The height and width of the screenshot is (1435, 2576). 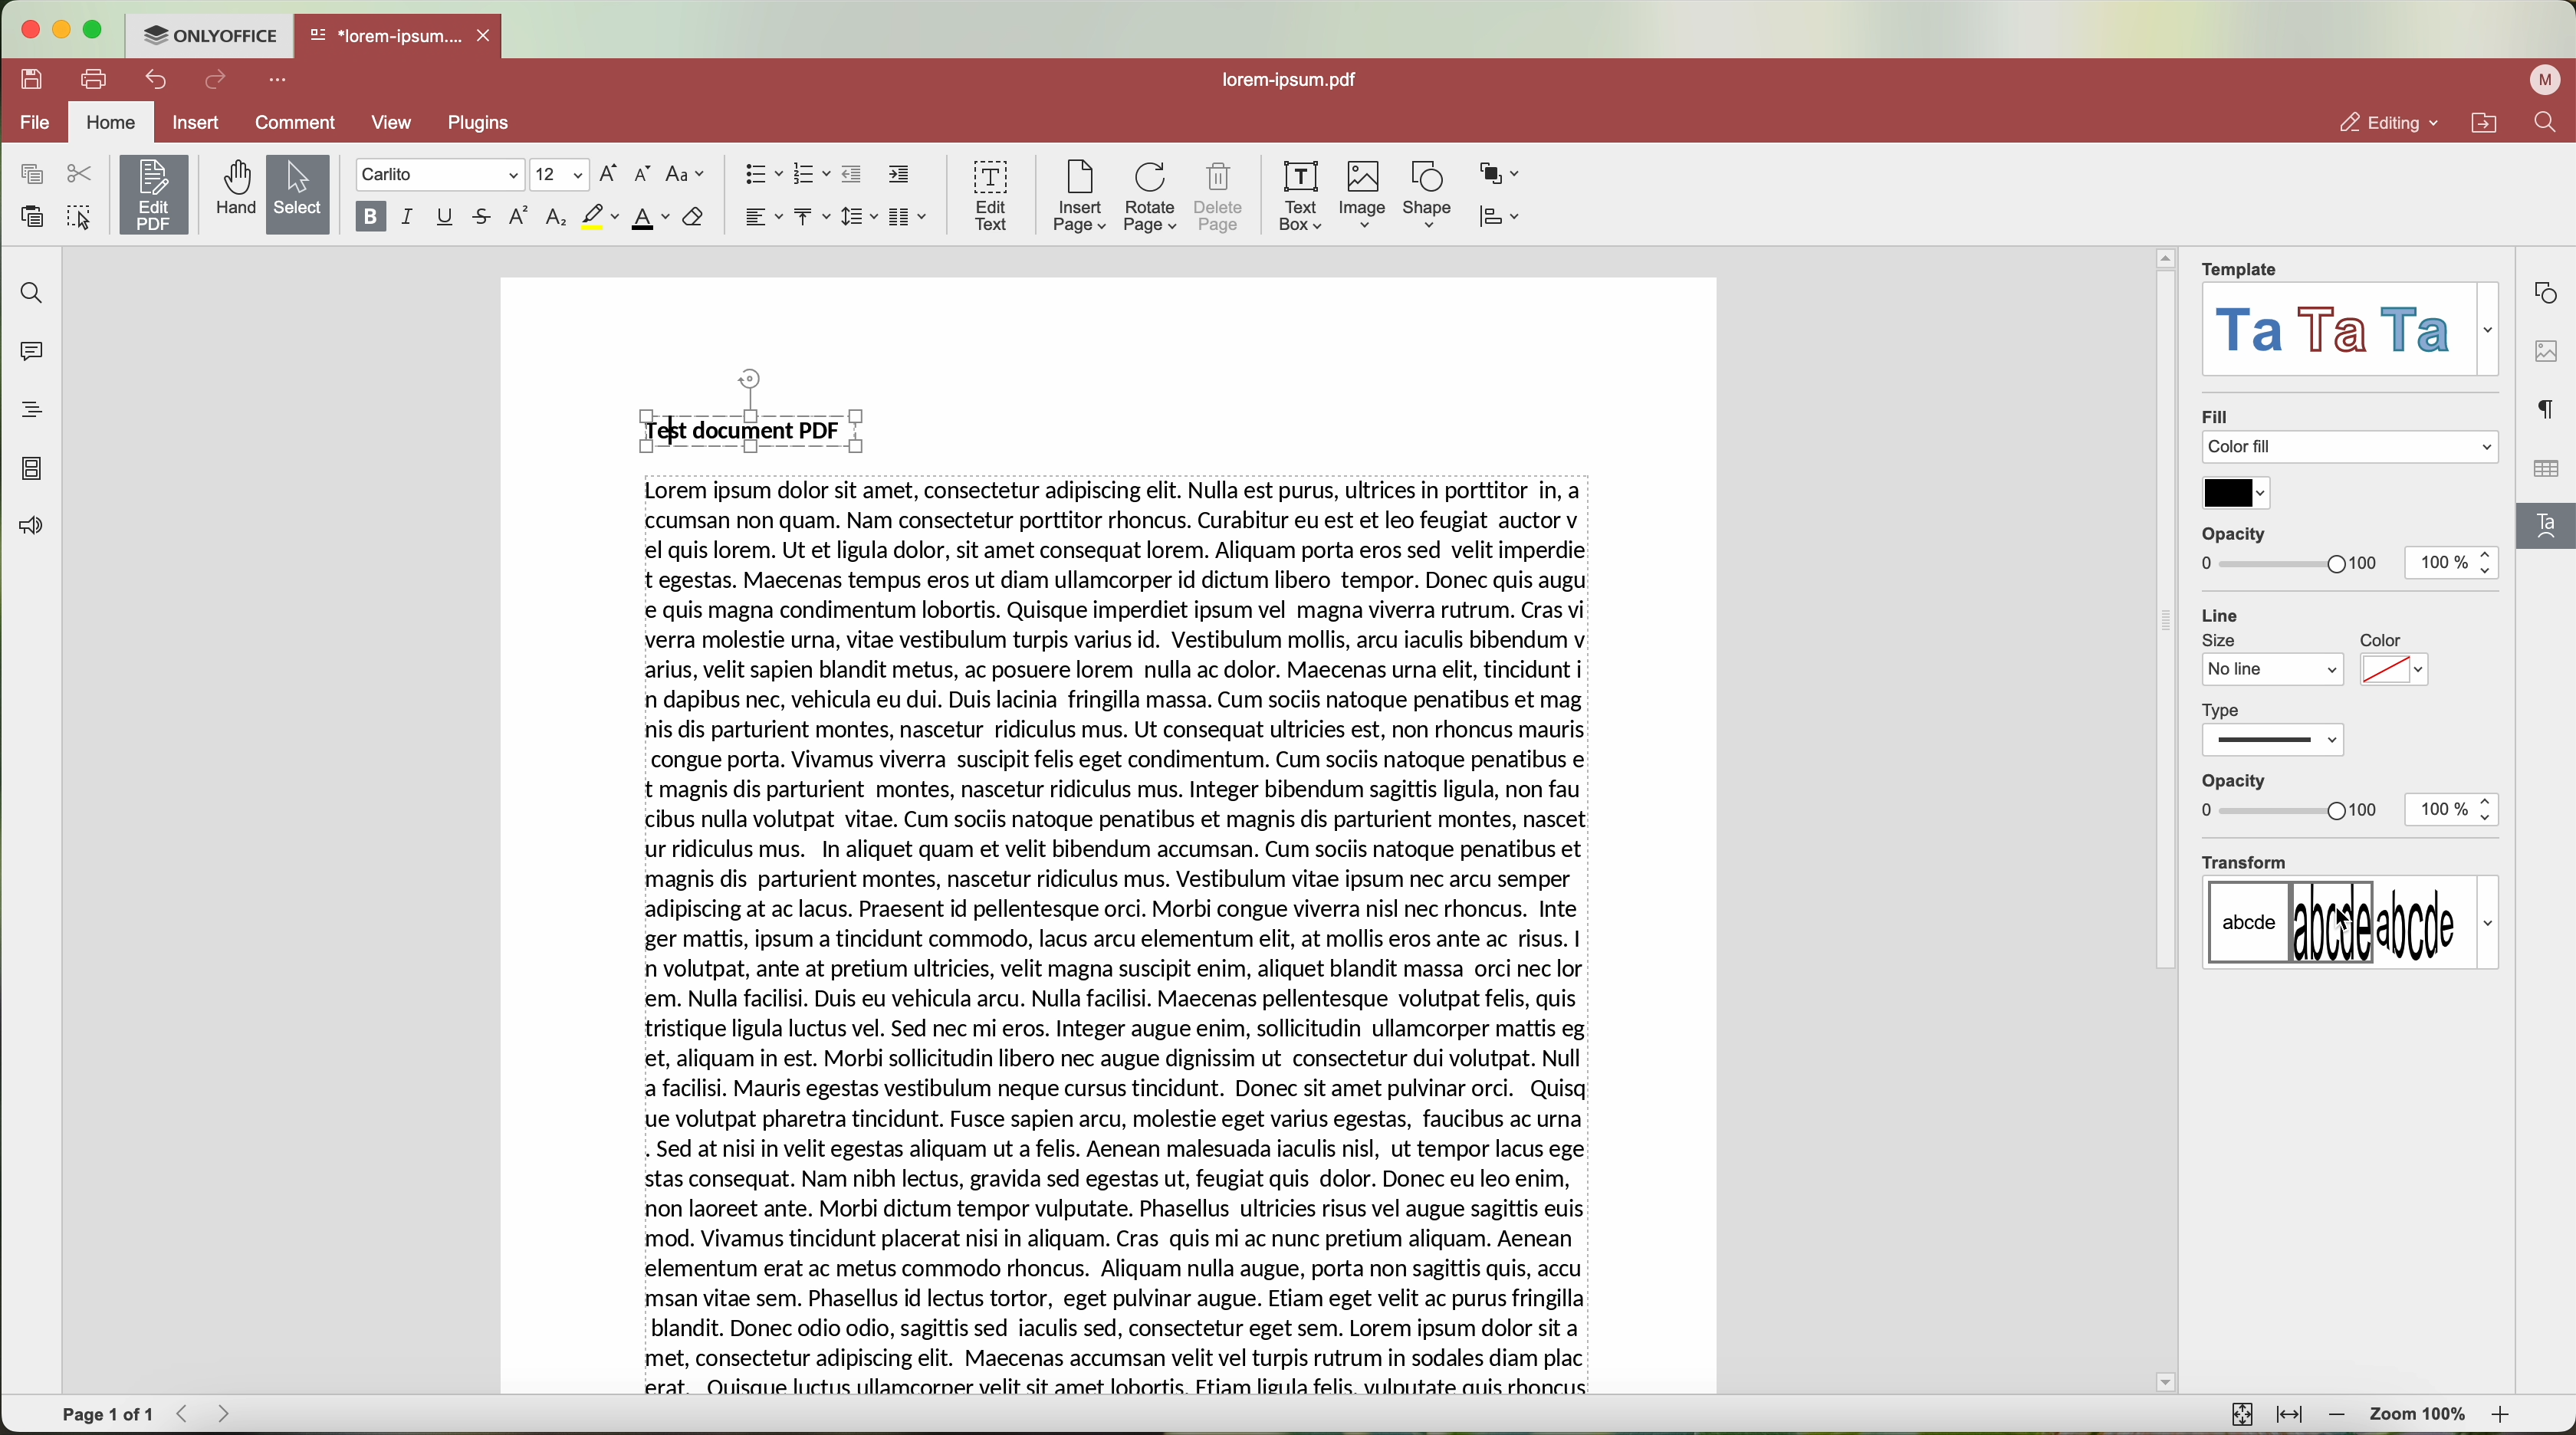 What do you see at coordinates (911, 217) in the screenshot?
I see `insert columns` at bounding box center [911, 217].